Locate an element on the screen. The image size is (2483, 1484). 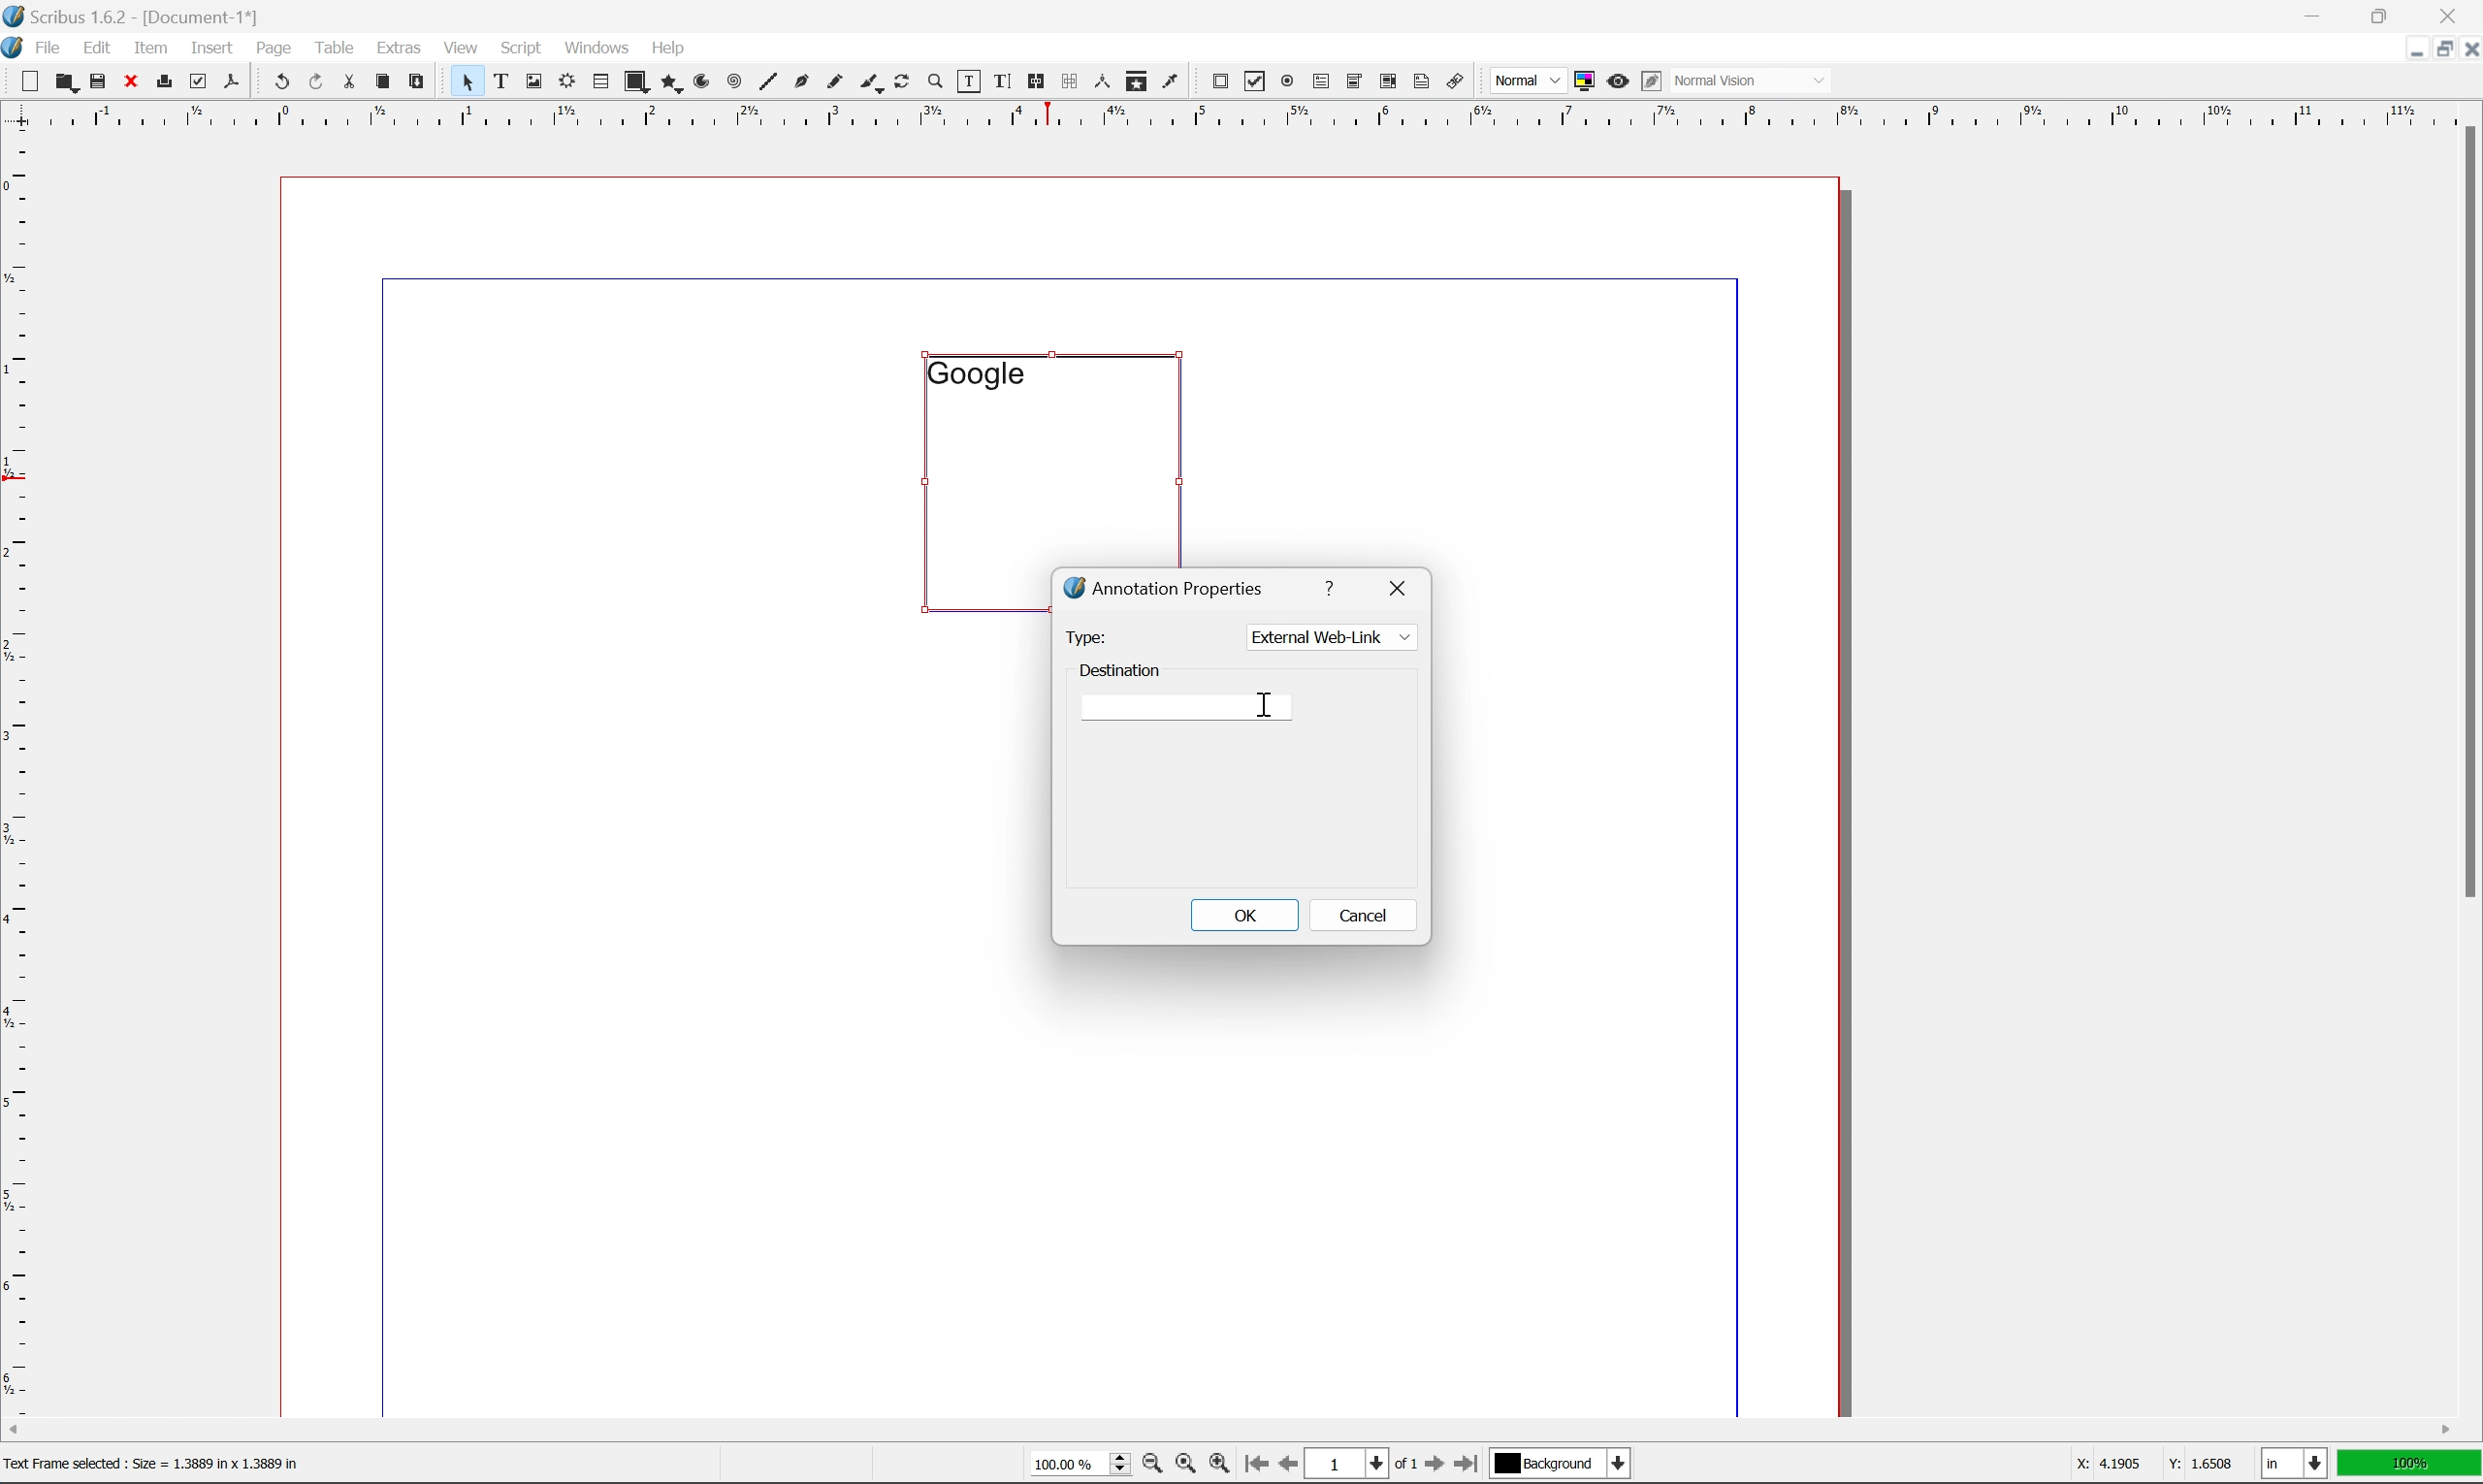
OK is located at coordinates (1243, 914).